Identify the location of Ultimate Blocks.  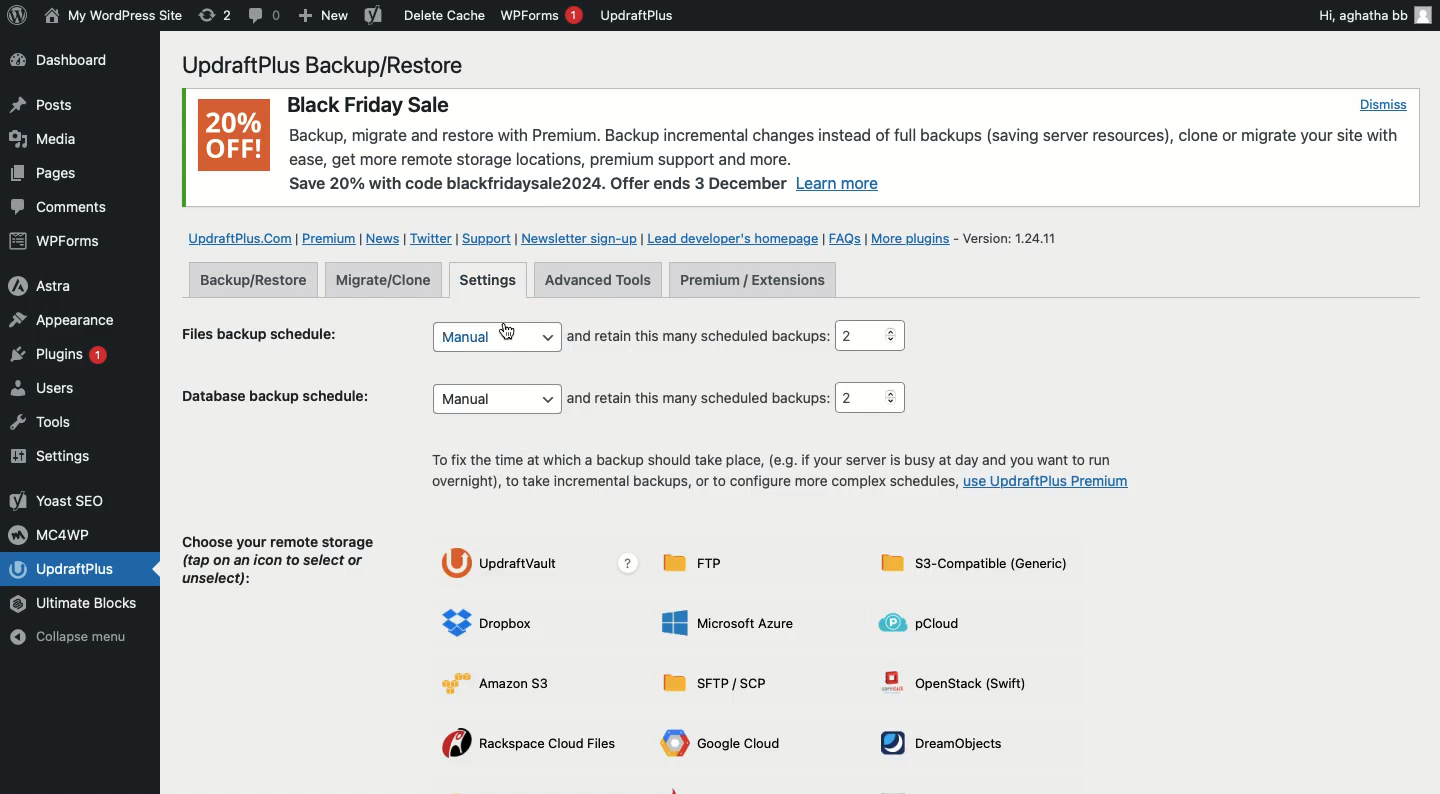
(80, 605).